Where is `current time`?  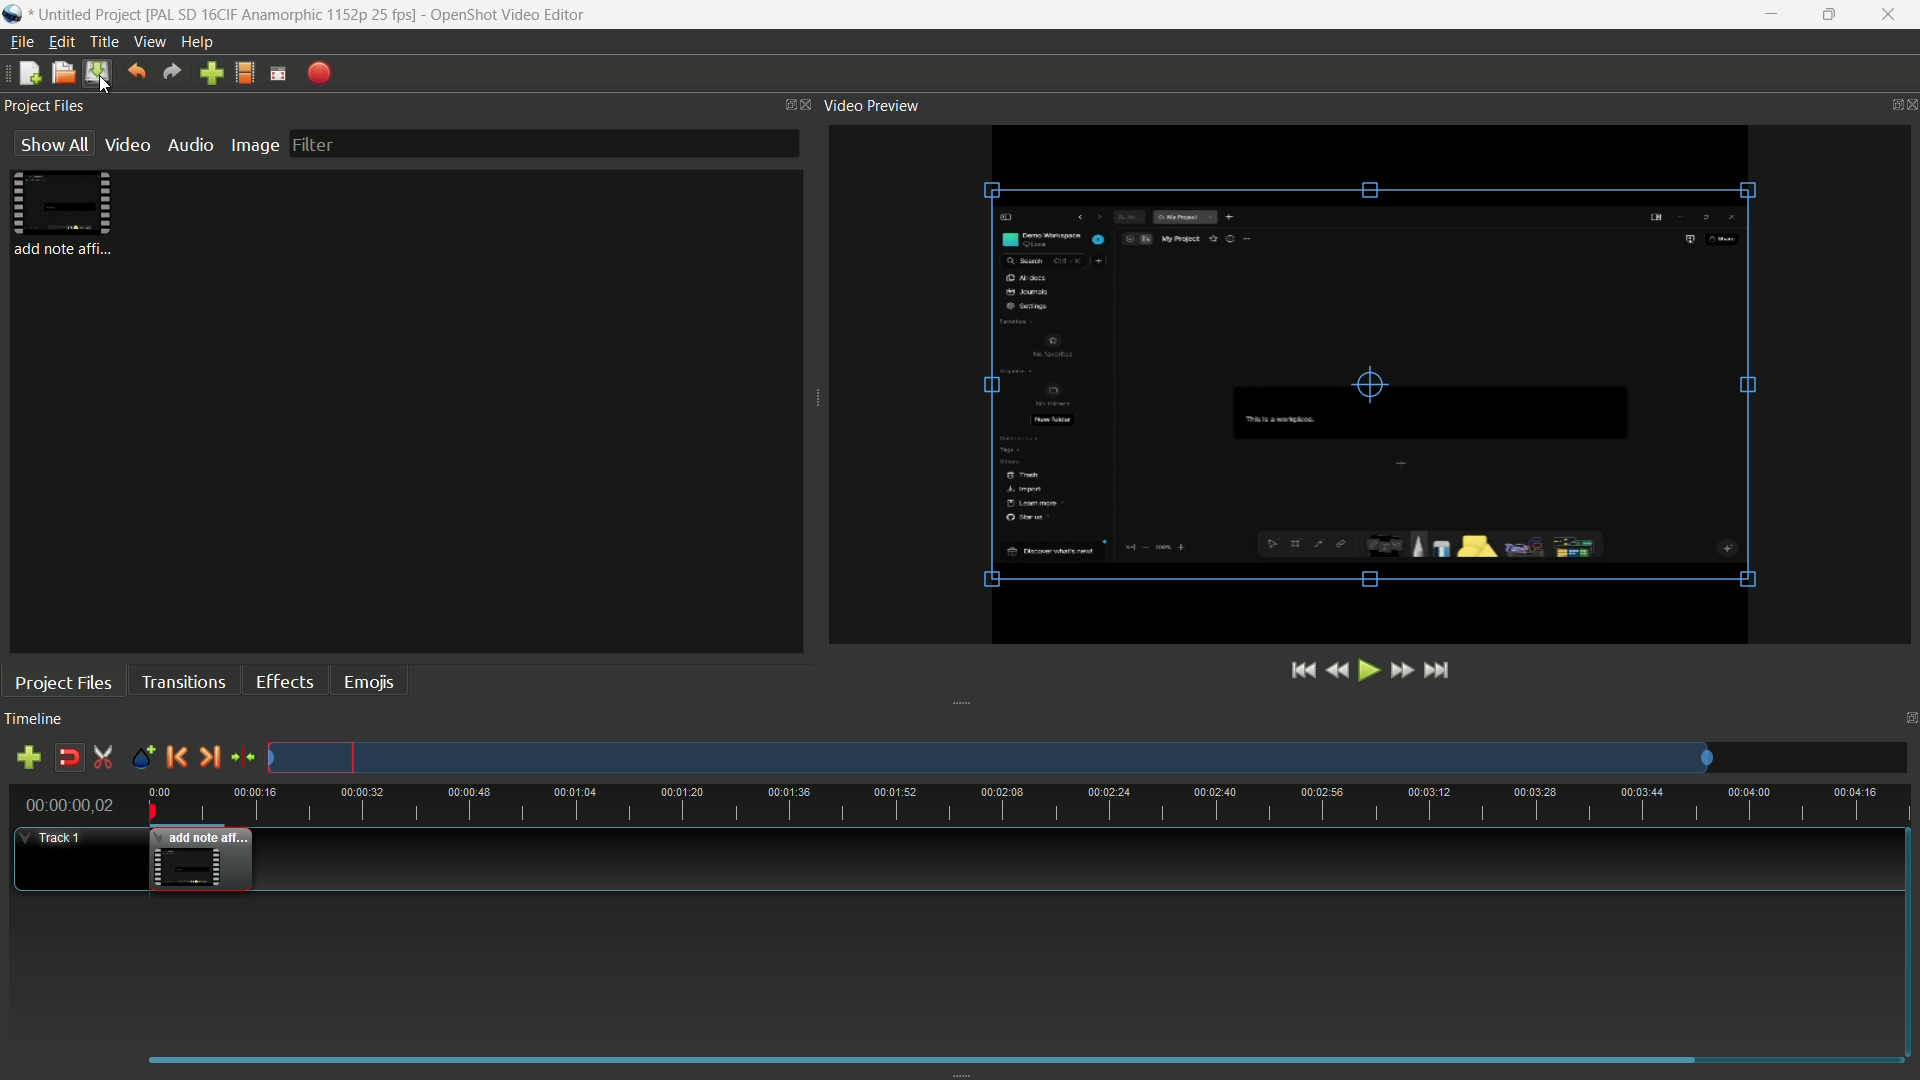
current time is located at coordinates (70, 805).